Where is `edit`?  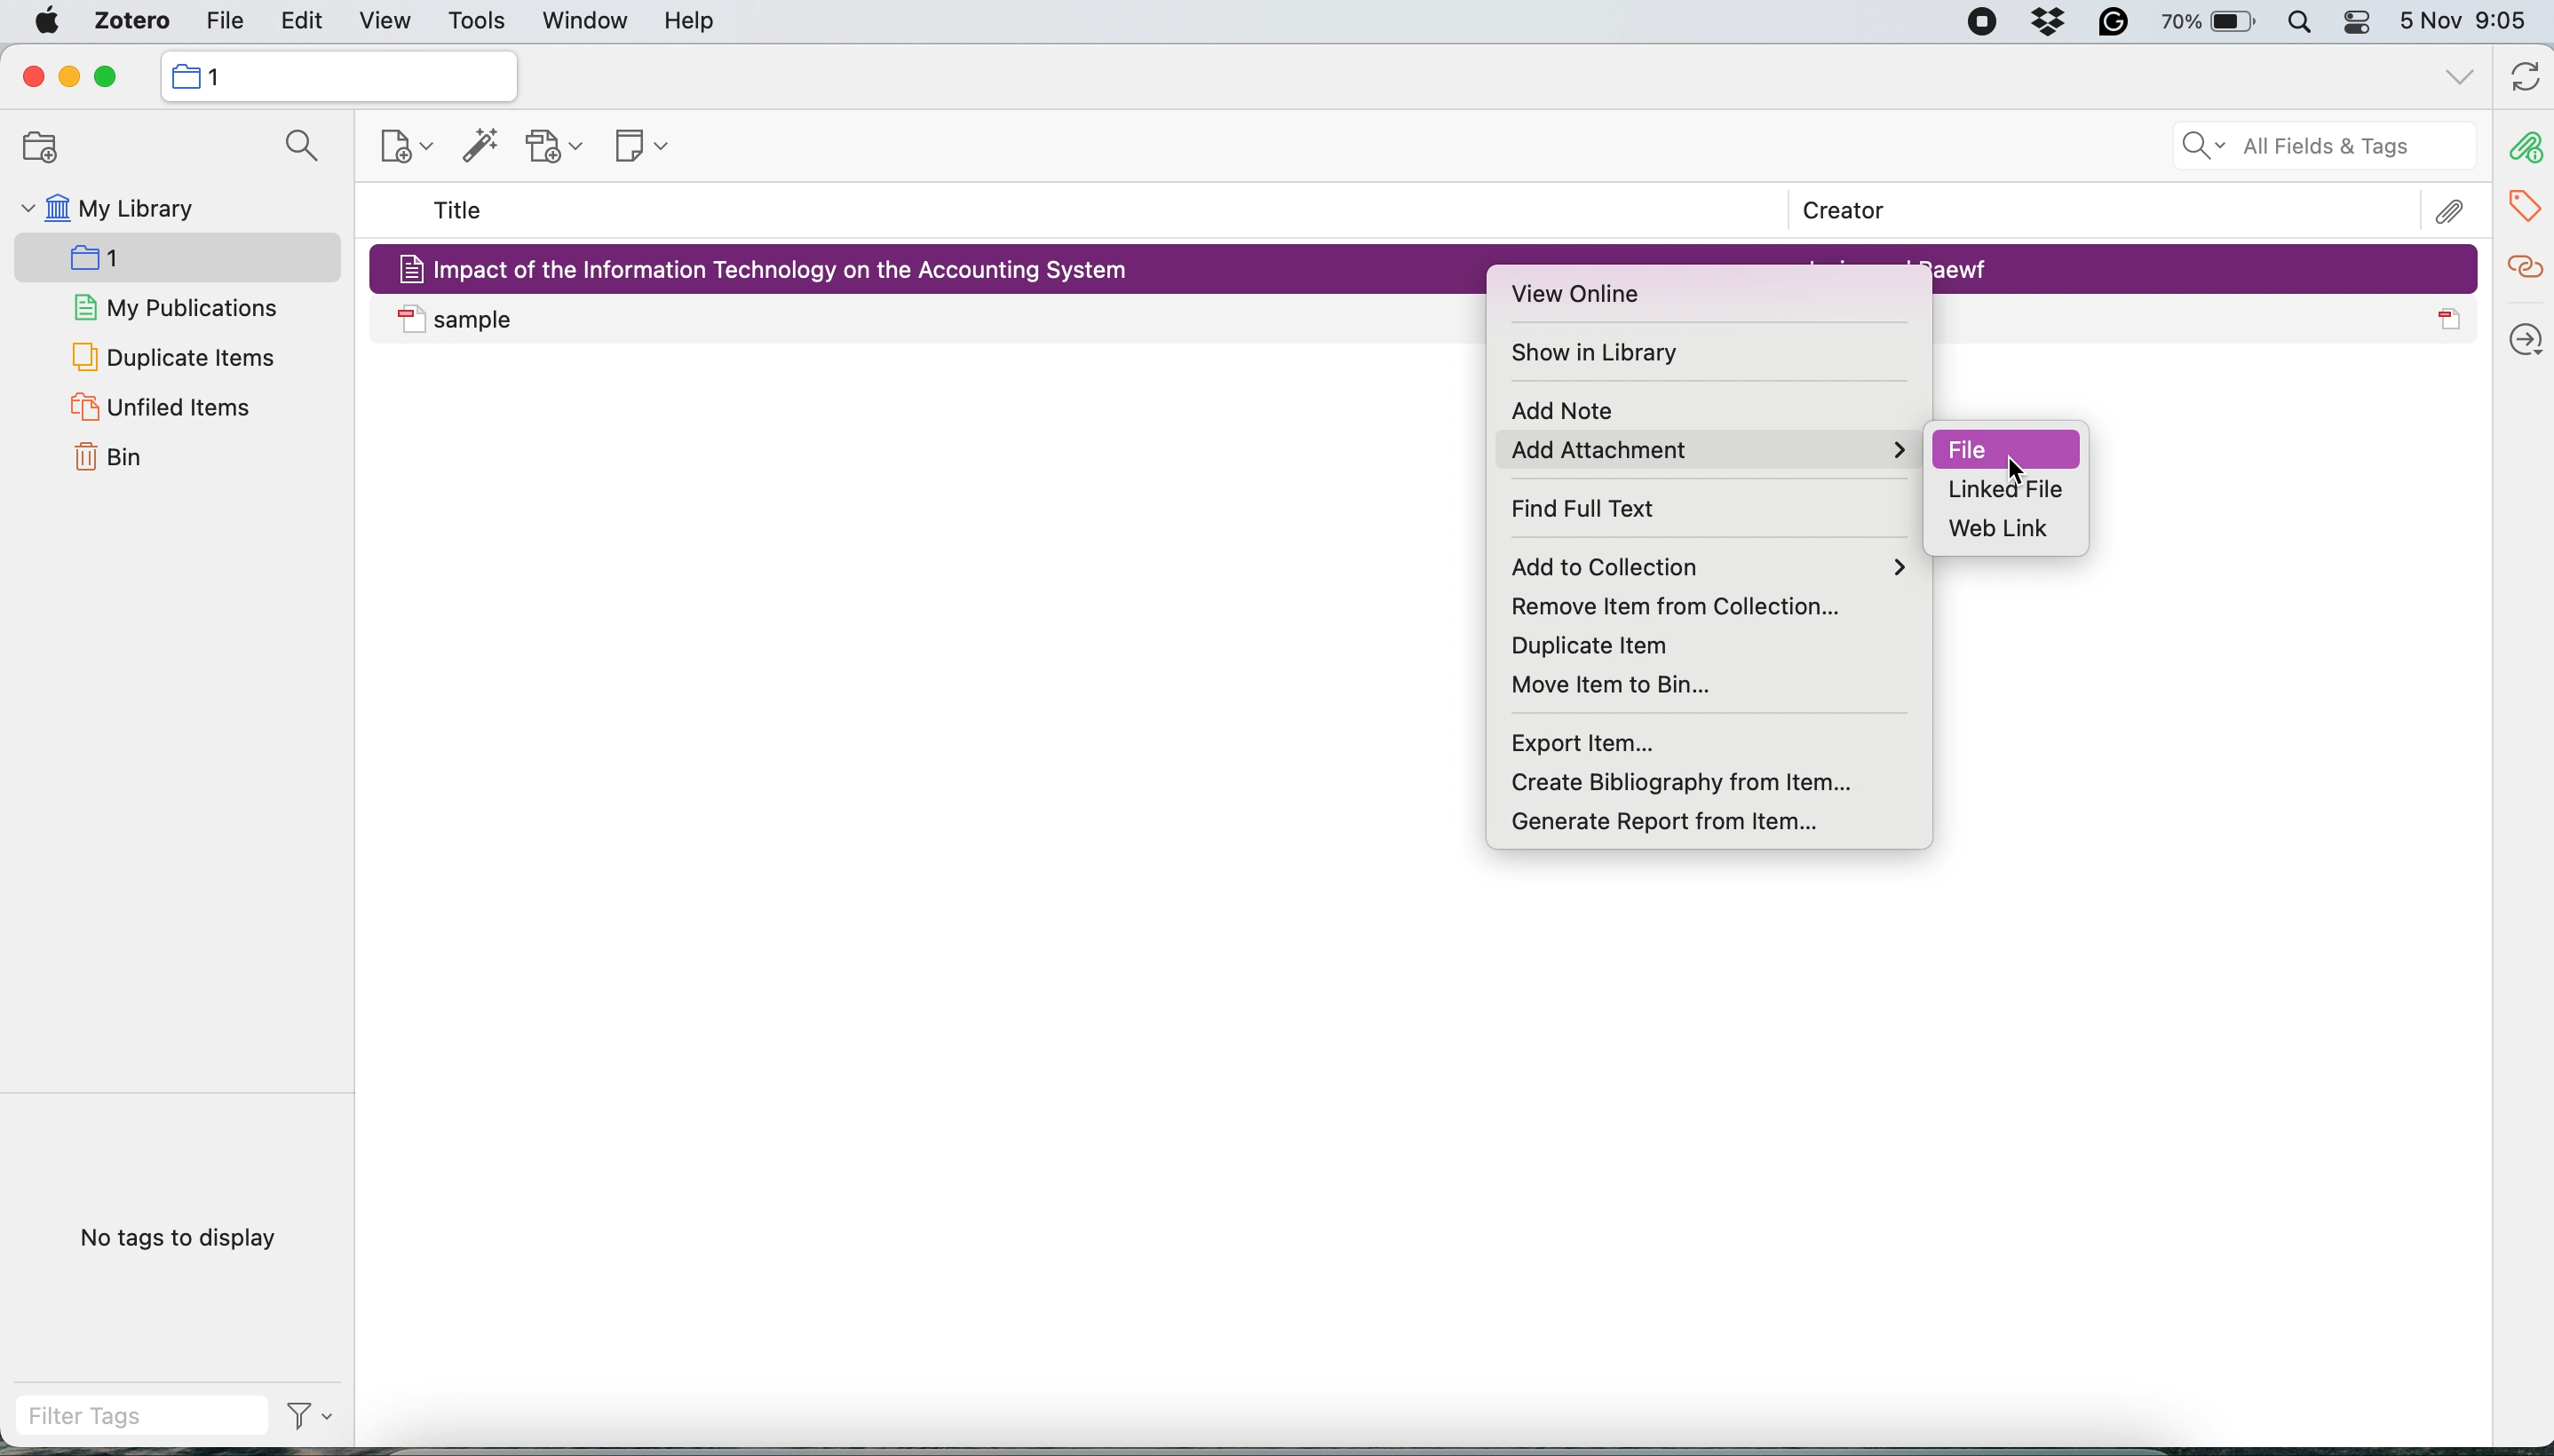 edit is located at coordinates (222, 24).